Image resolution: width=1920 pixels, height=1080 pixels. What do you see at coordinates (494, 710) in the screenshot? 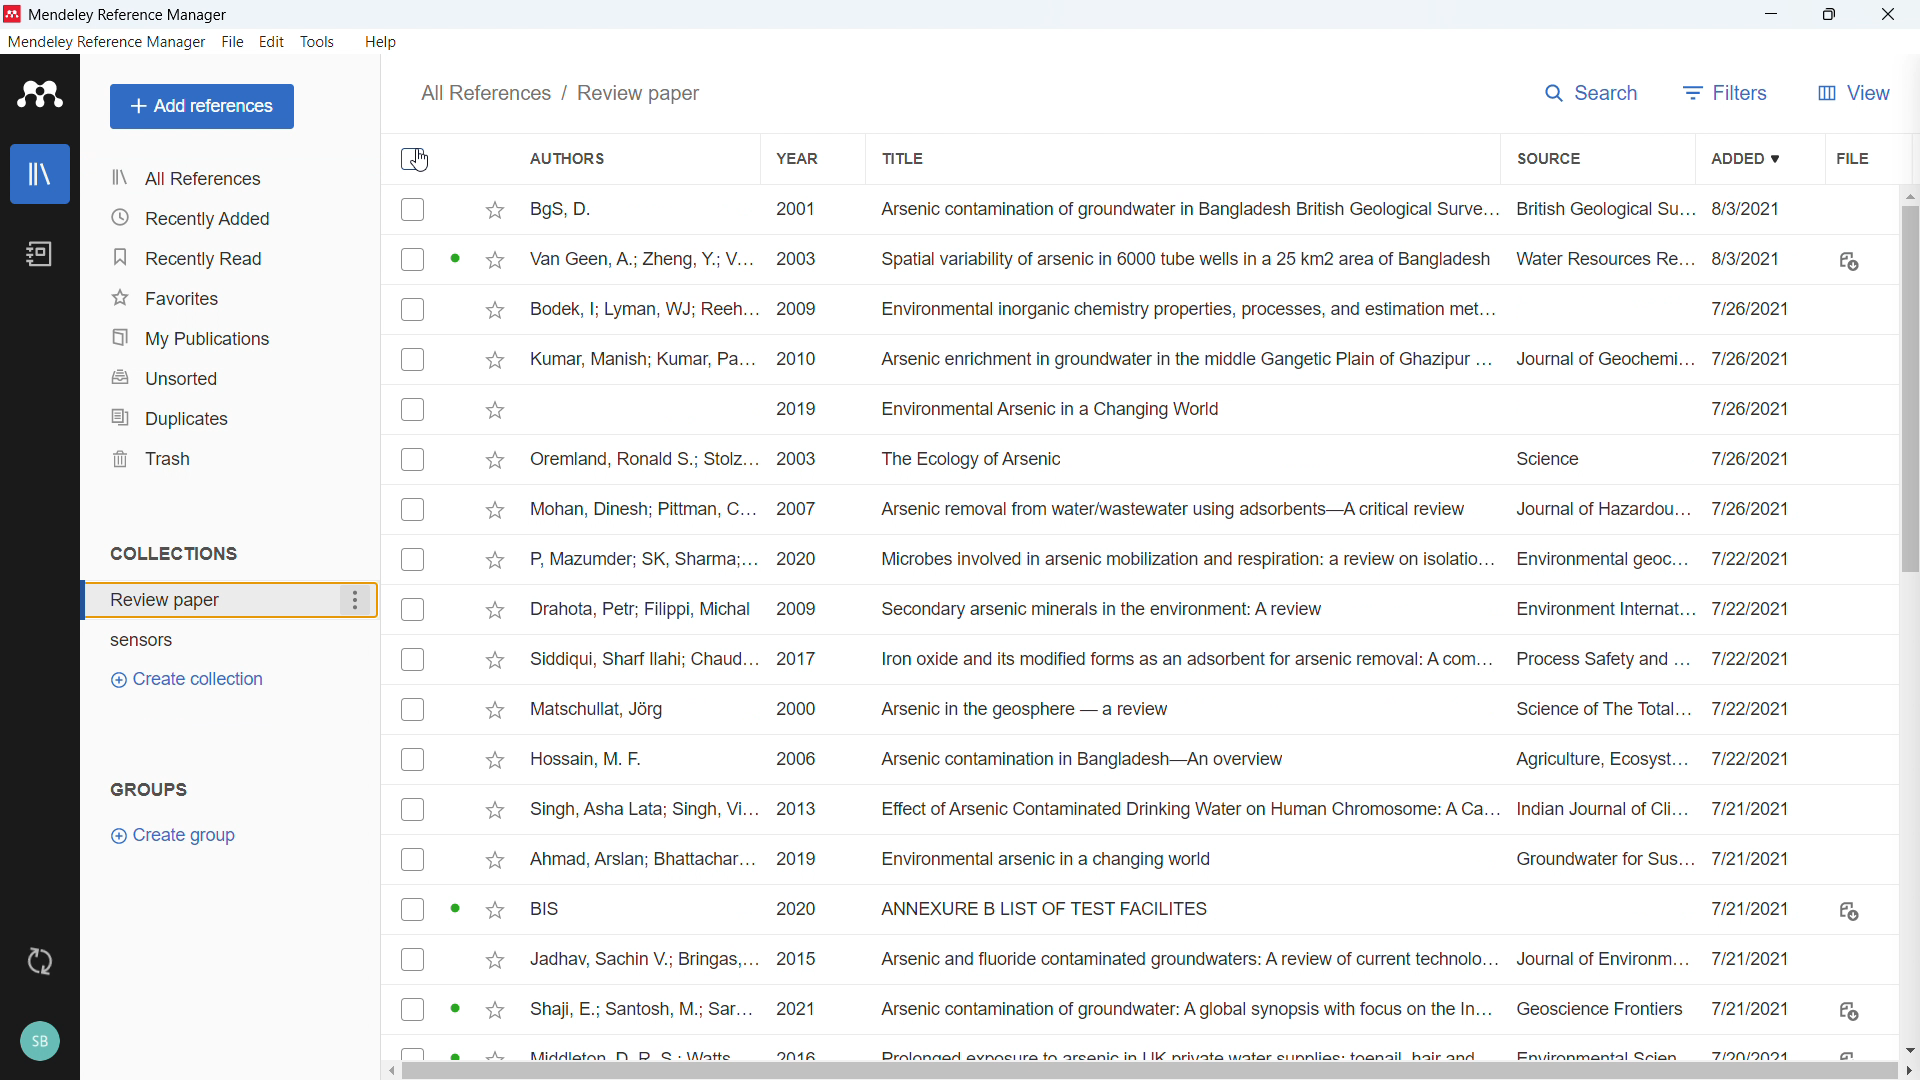
I see `Star mark respective publication` at bounding box center [494, 710].